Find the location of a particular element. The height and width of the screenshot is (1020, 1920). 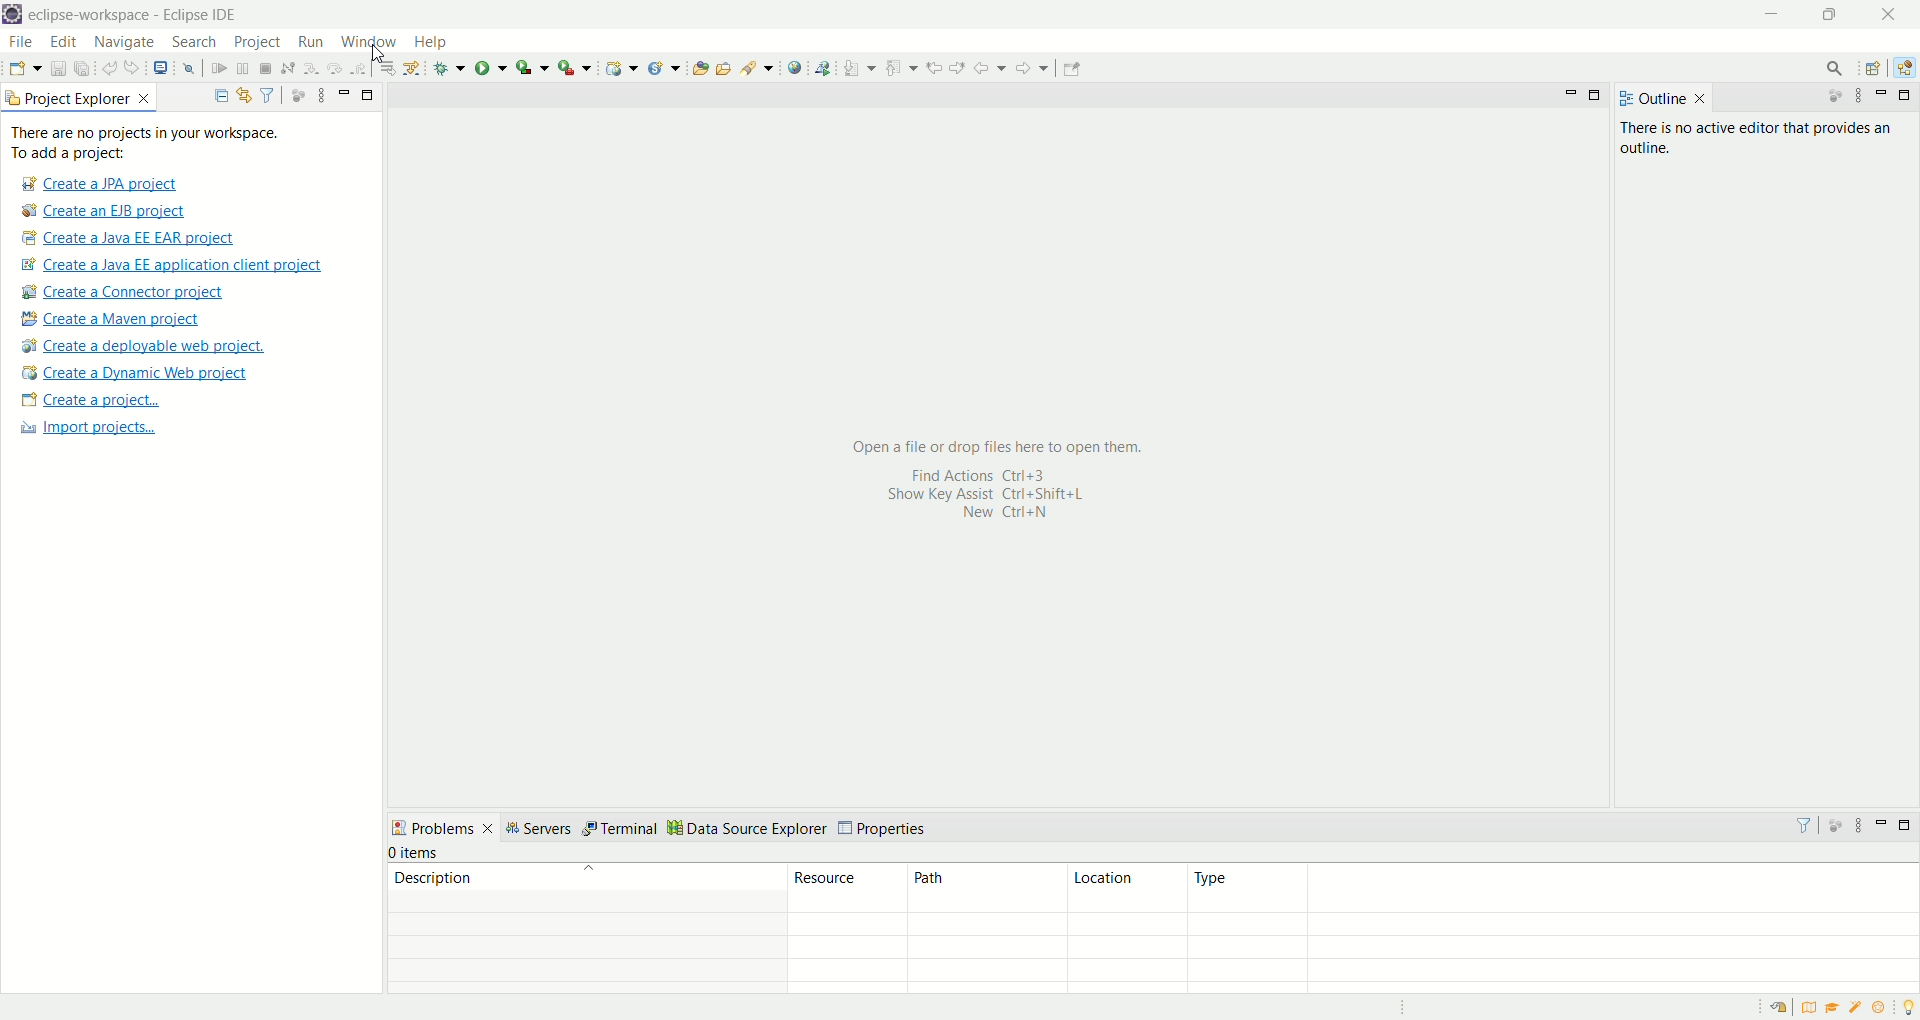

view menu is located at coordinates (319, 94).